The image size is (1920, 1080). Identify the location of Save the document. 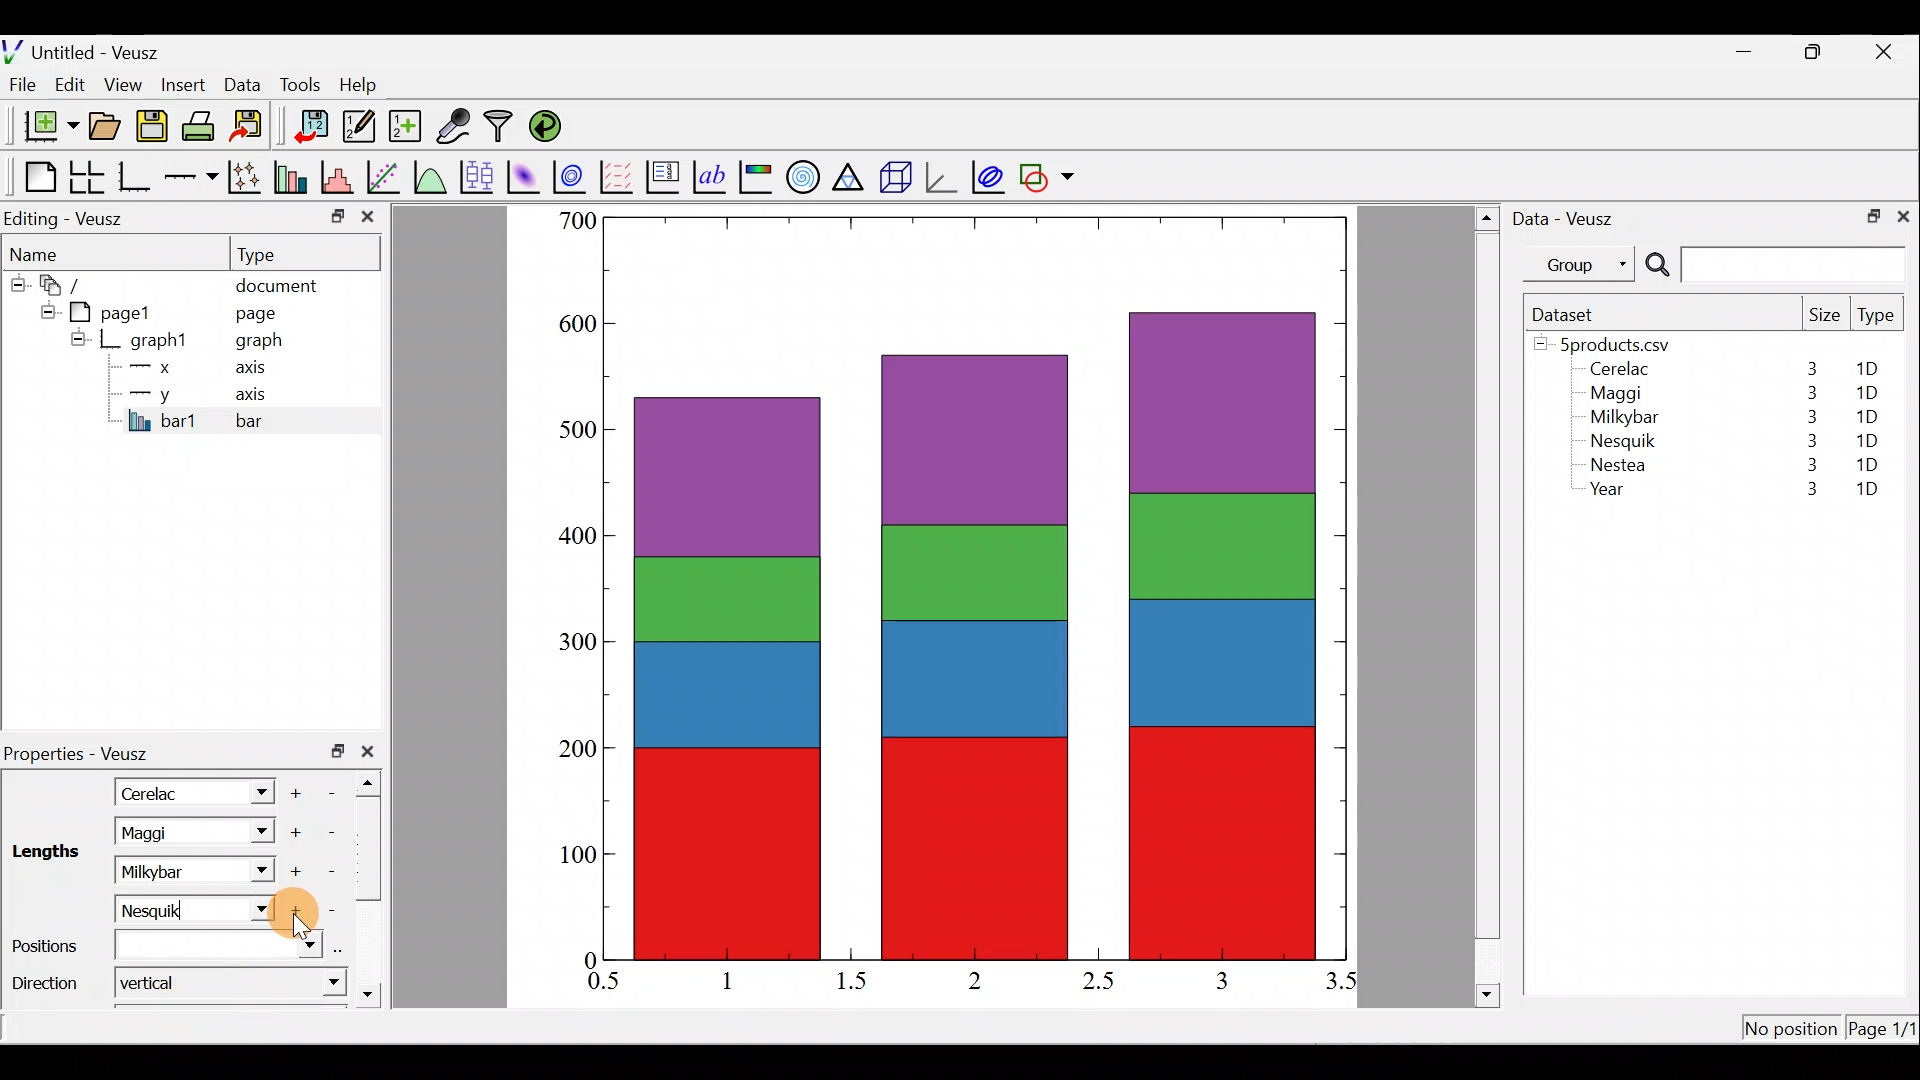
(154, 130).